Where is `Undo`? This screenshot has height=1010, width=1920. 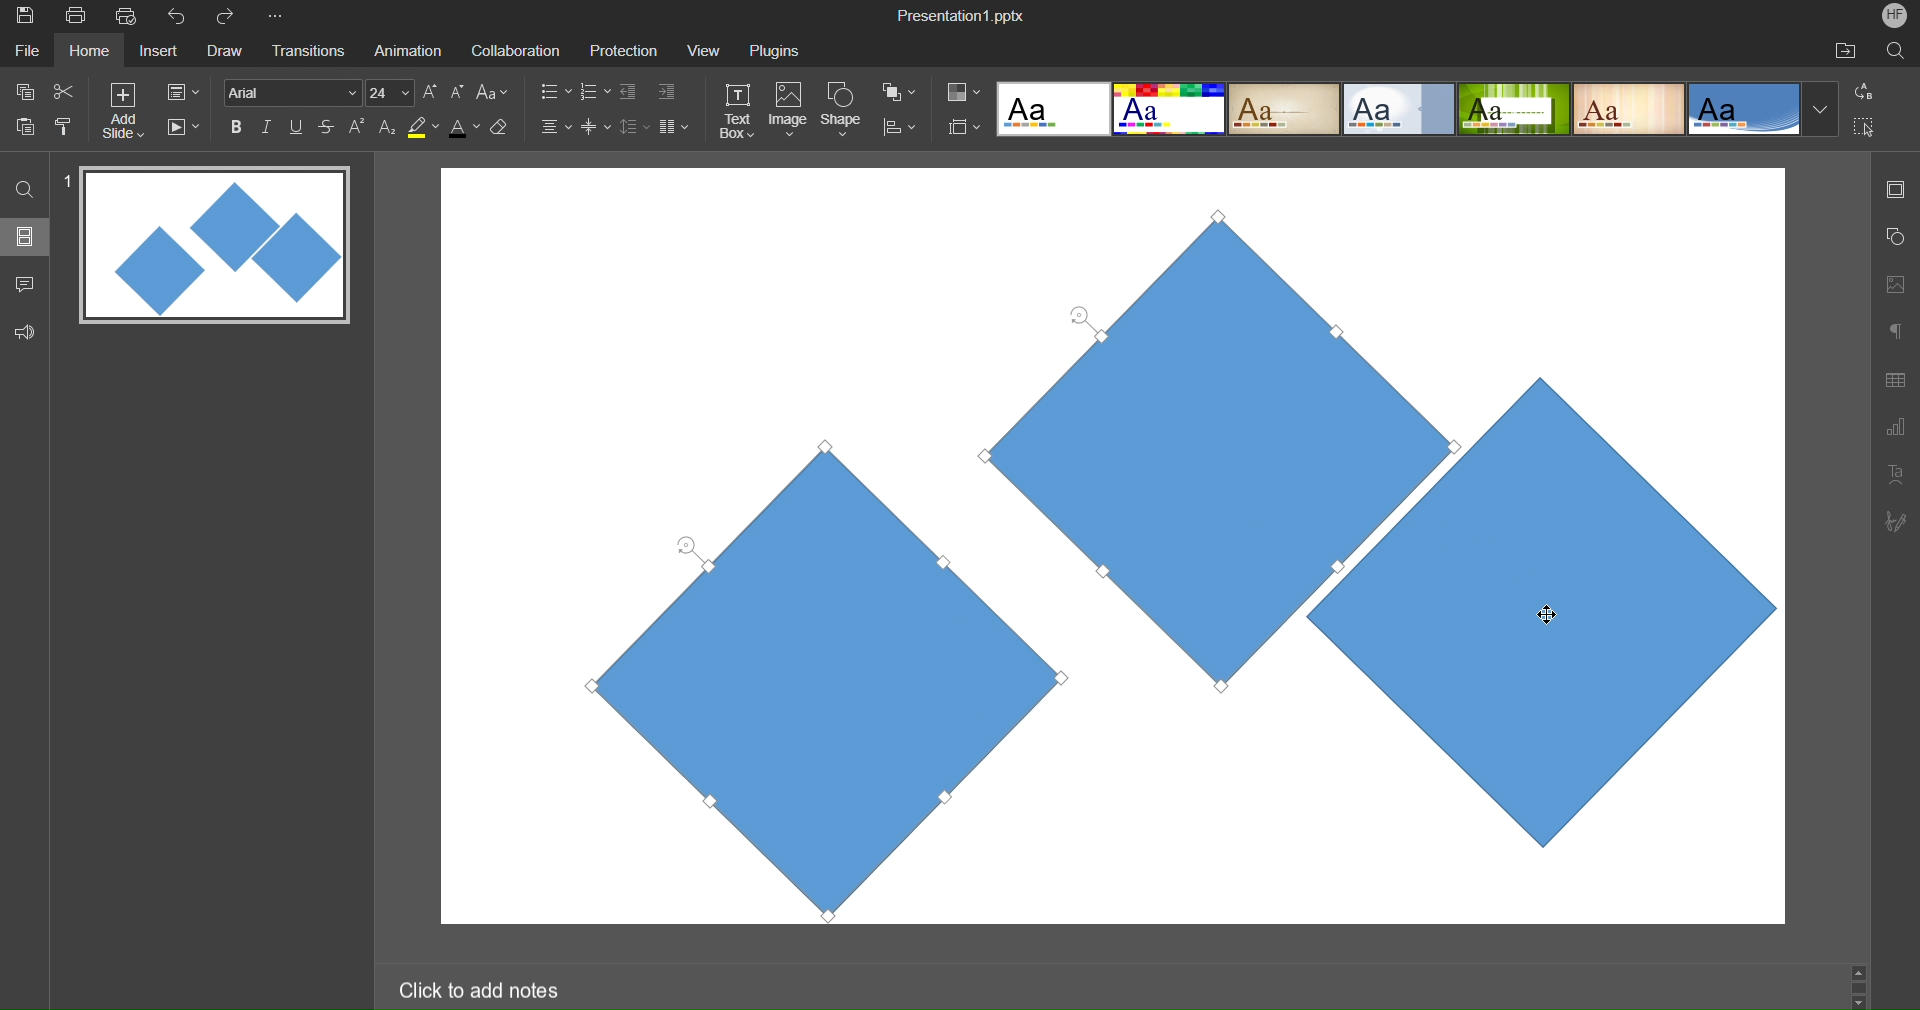
Undo is located at coordinates (181, 17).